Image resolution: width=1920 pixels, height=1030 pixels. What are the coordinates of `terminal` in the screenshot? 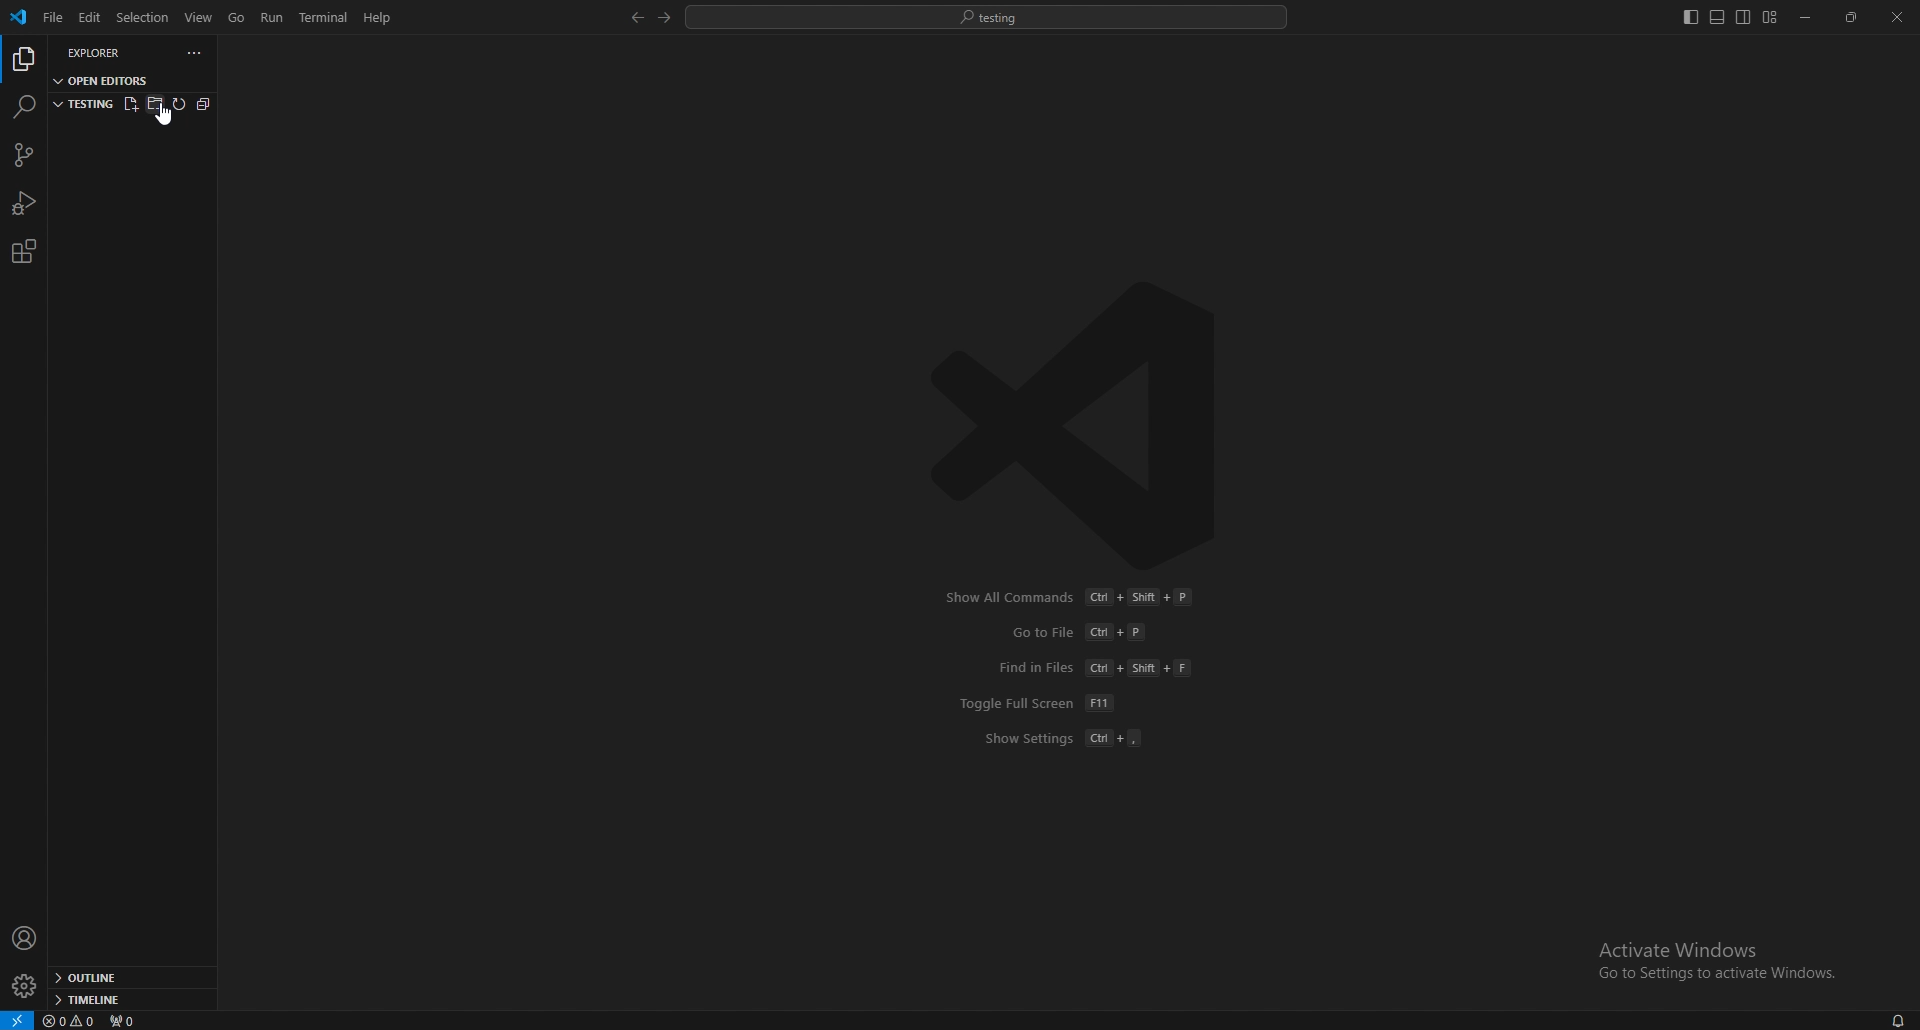 It's located at (327, 18).